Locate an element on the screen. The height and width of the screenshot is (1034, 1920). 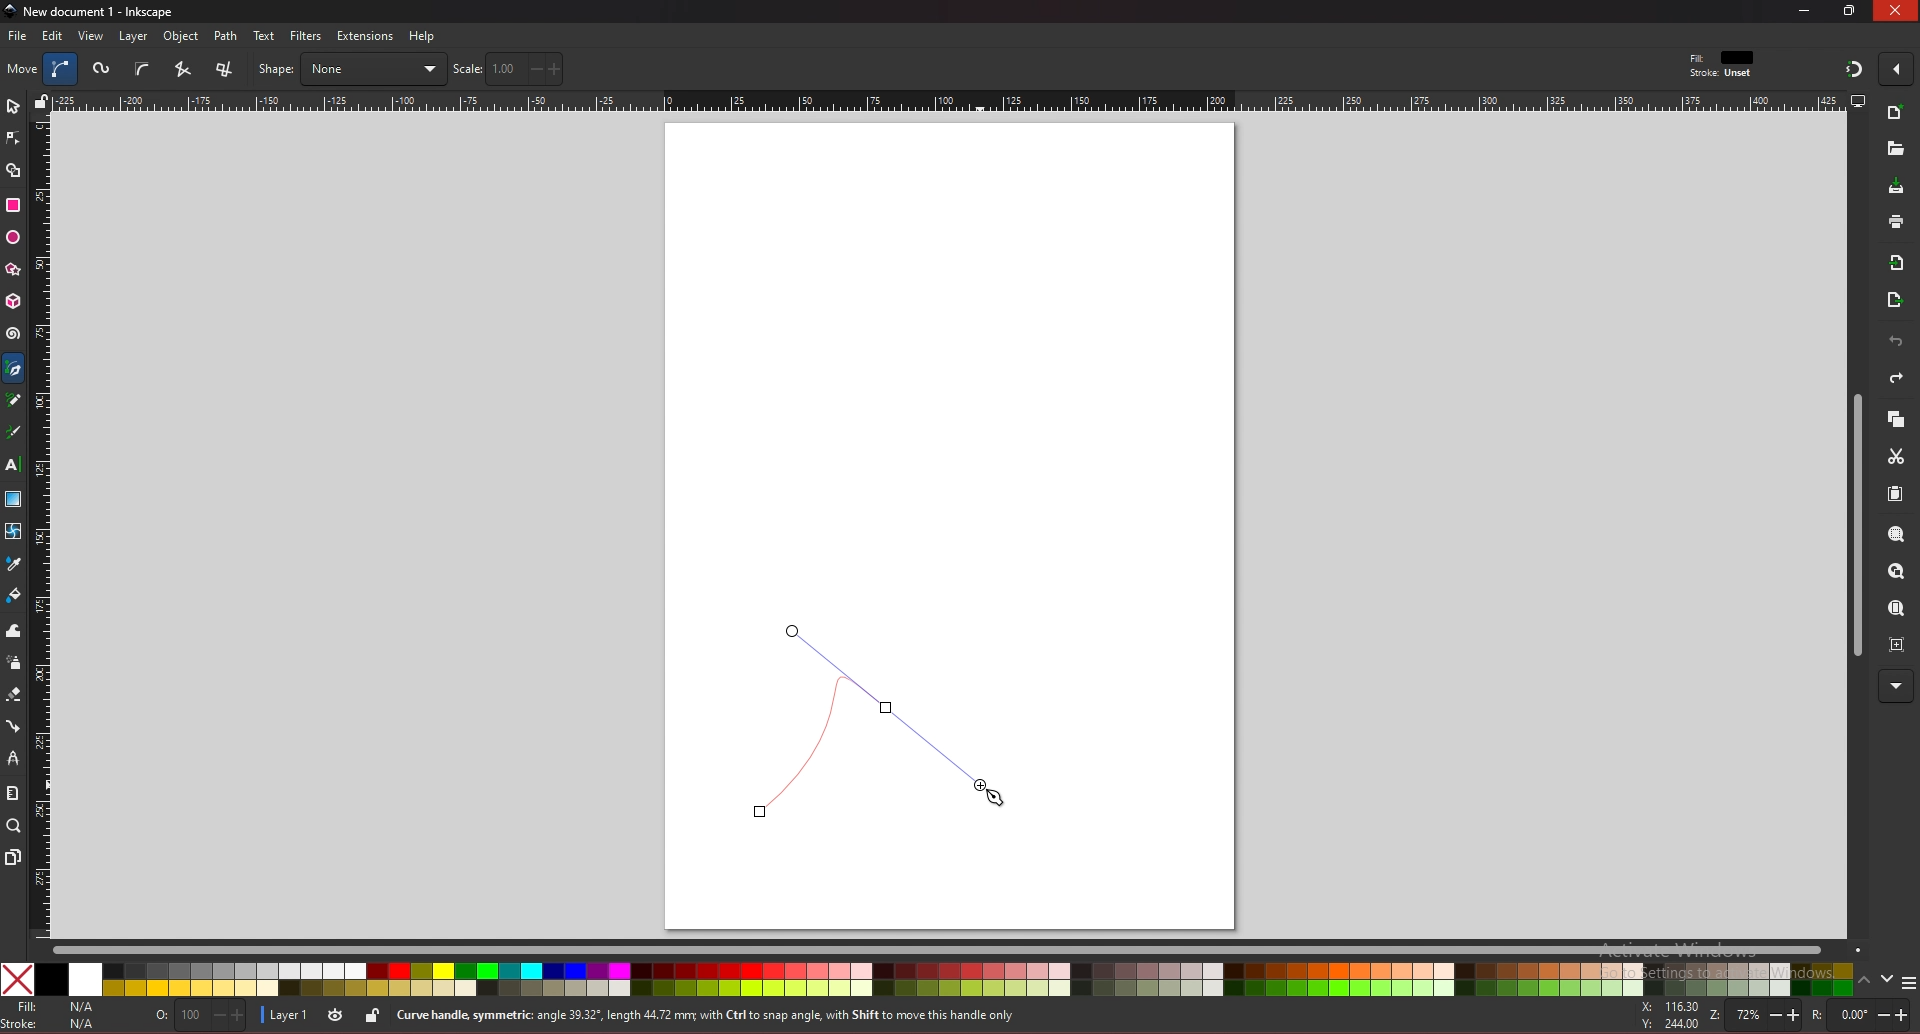
enable snapping is located at coordinates (1896, 67).